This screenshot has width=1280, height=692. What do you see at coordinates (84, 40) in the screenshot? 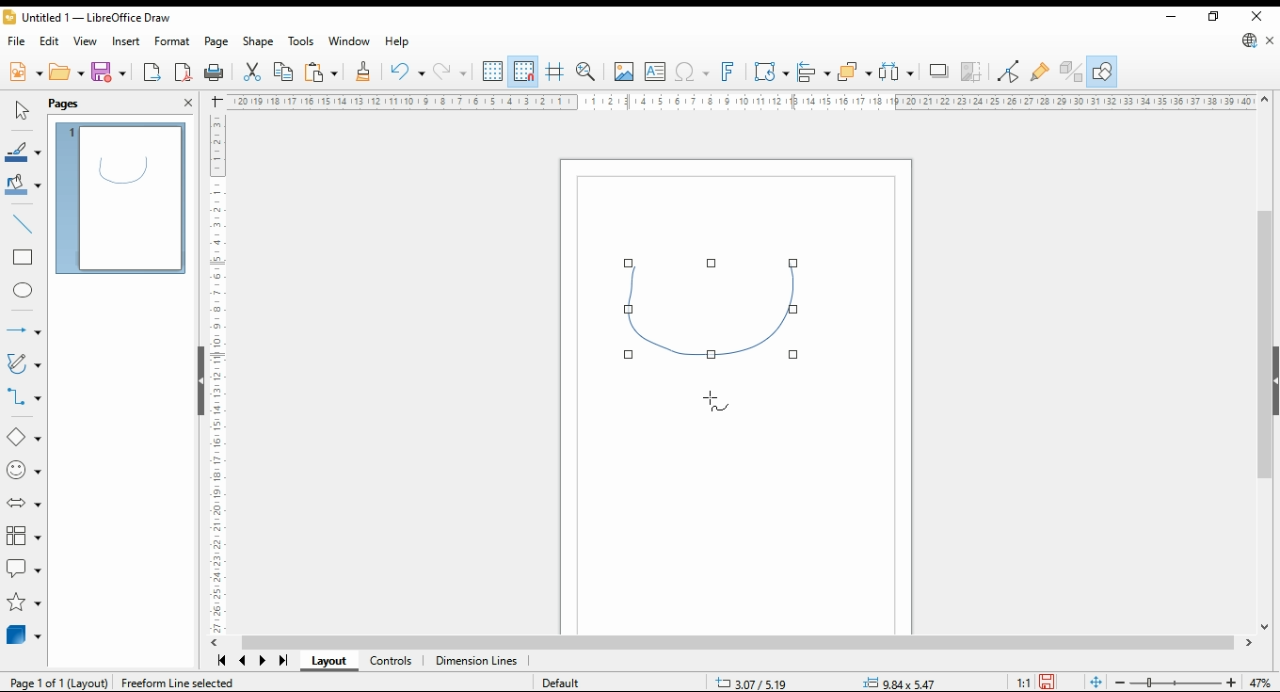
I see `view` at bounding box center [84, 40].